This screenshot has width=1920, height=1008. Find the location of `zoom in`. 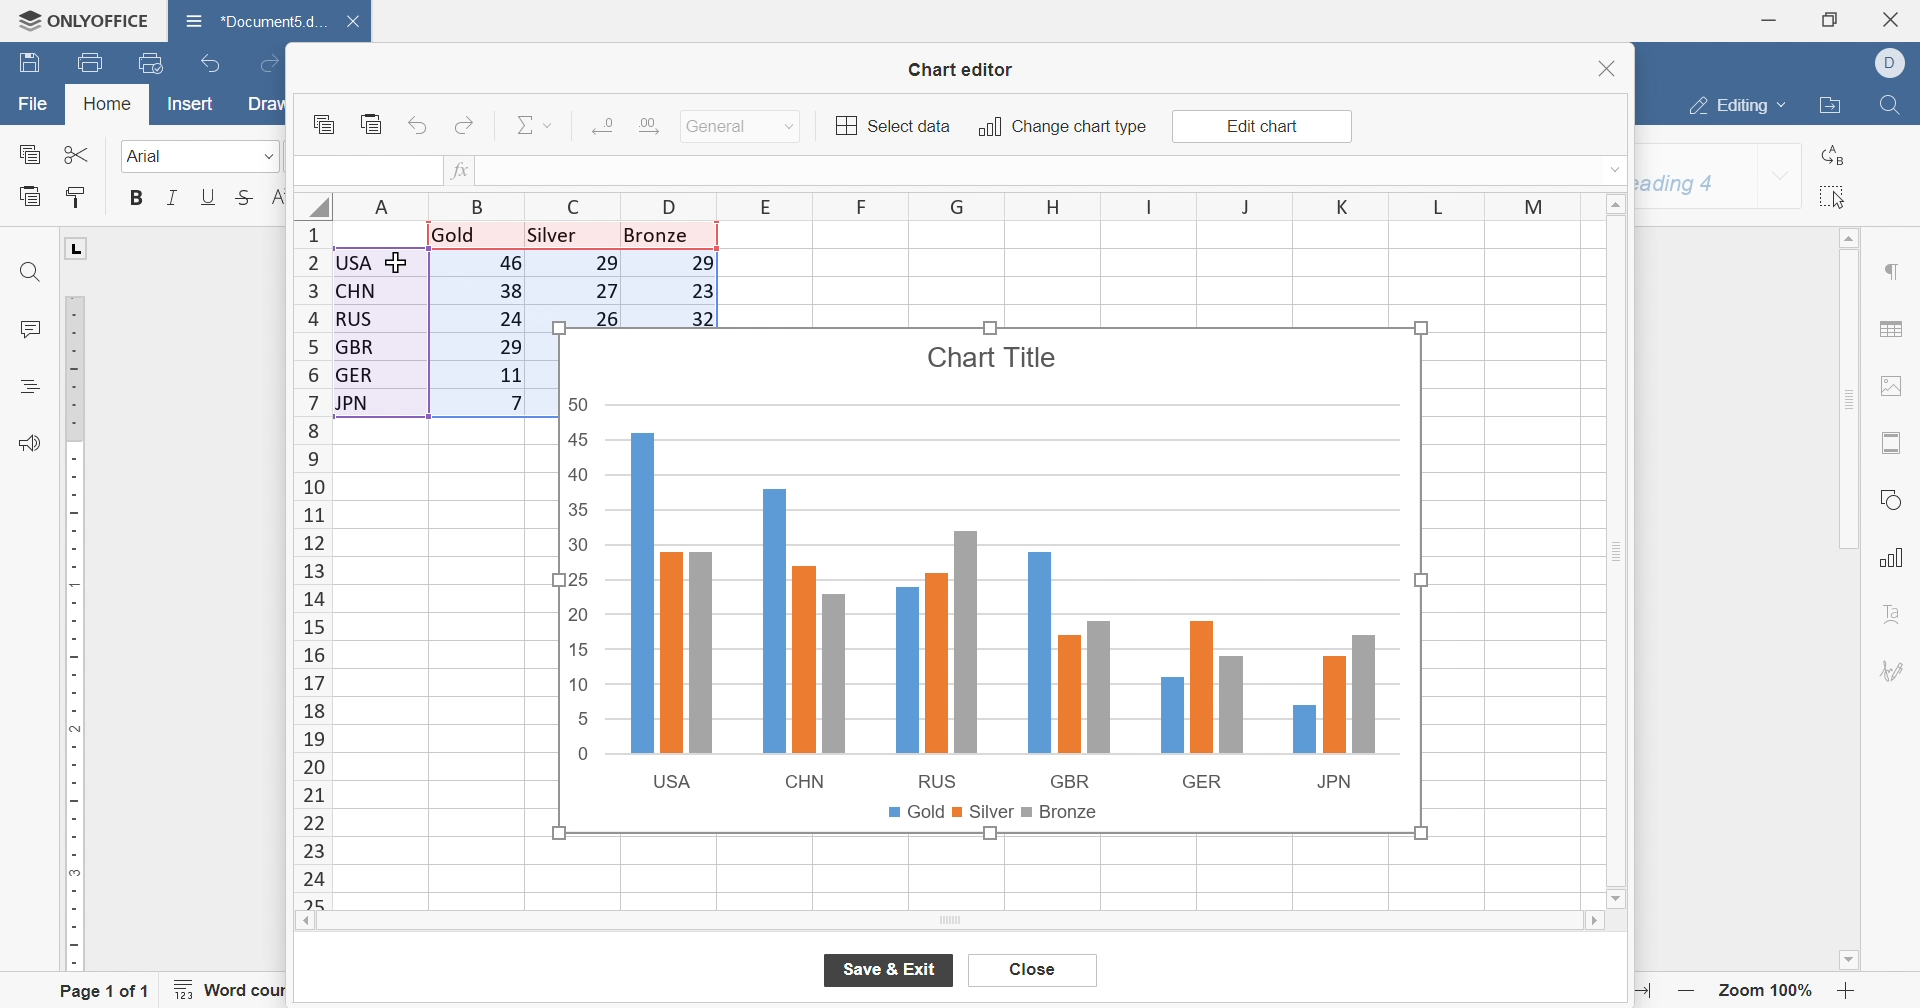

zoom in is located at coordinates (1848, 991).